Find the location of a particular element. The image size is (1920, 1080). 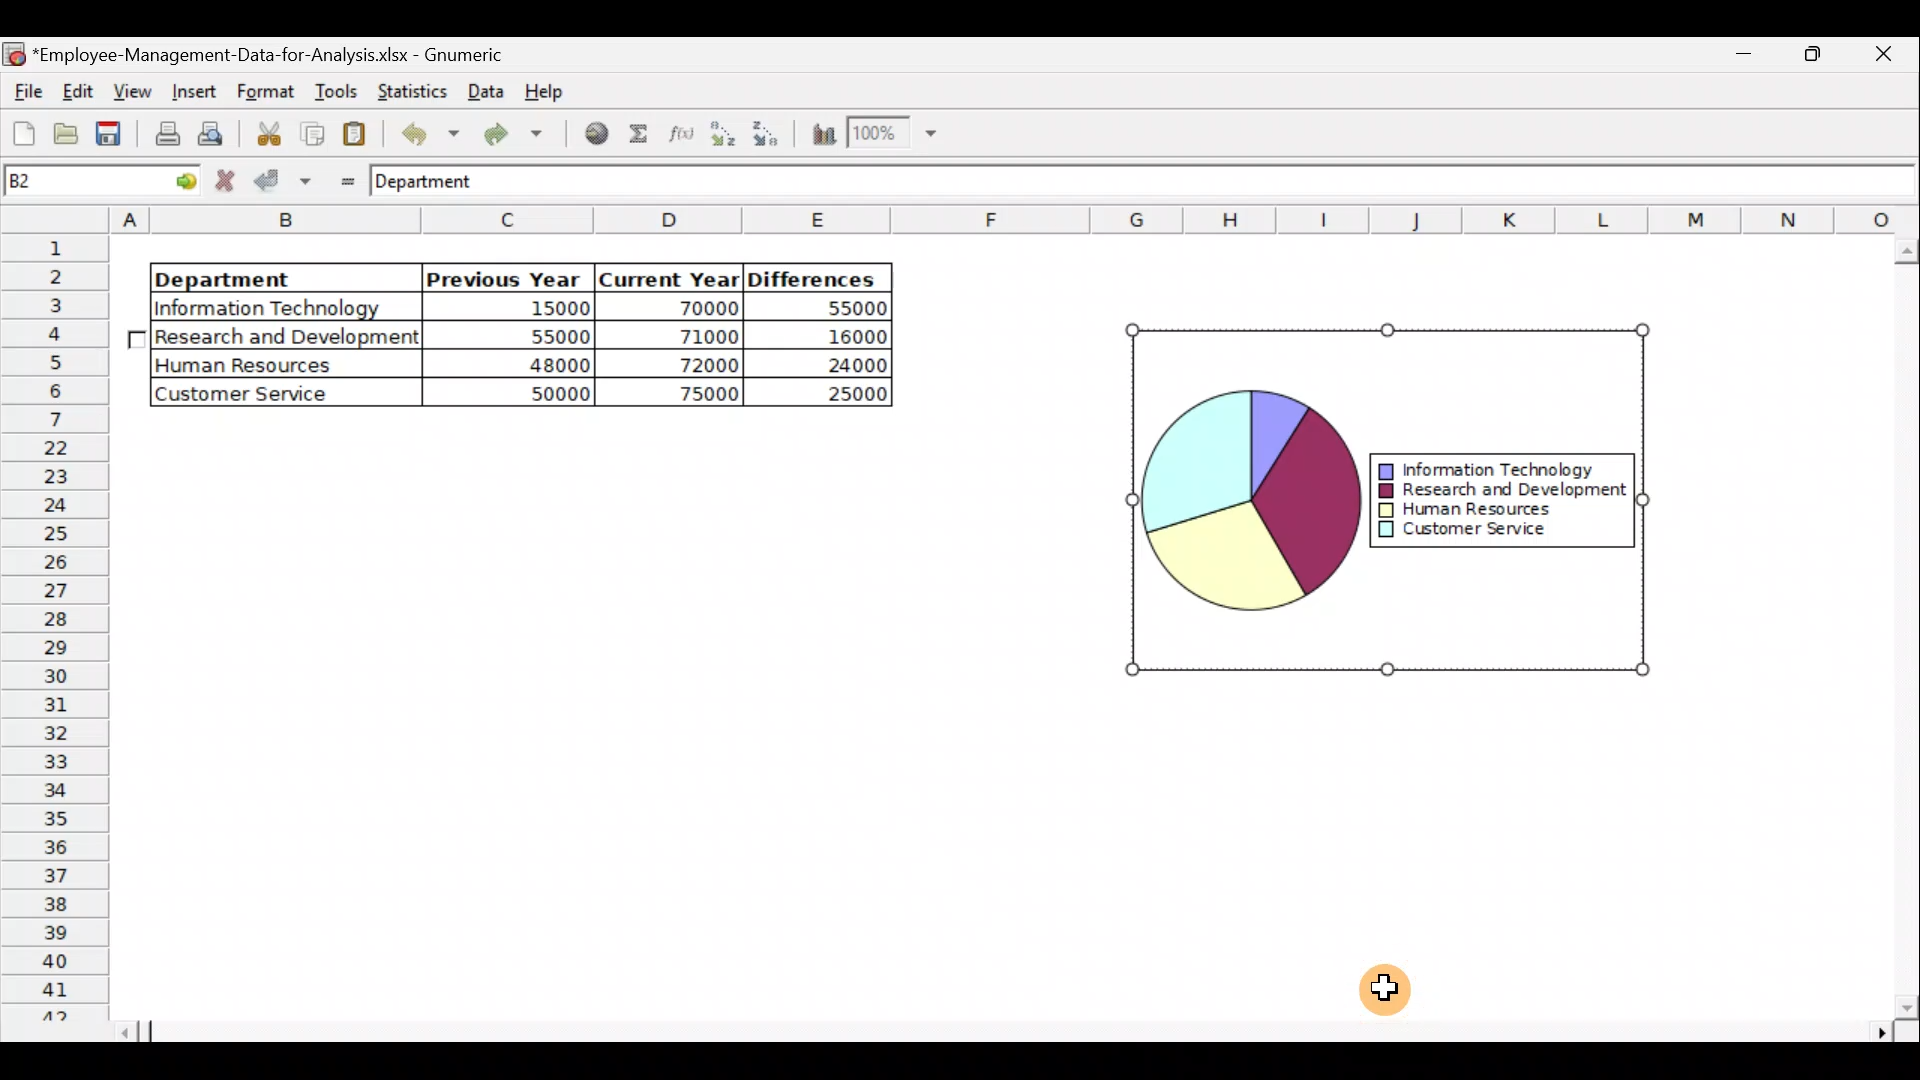

 Customer Service is located at coordinates (1478, 531).